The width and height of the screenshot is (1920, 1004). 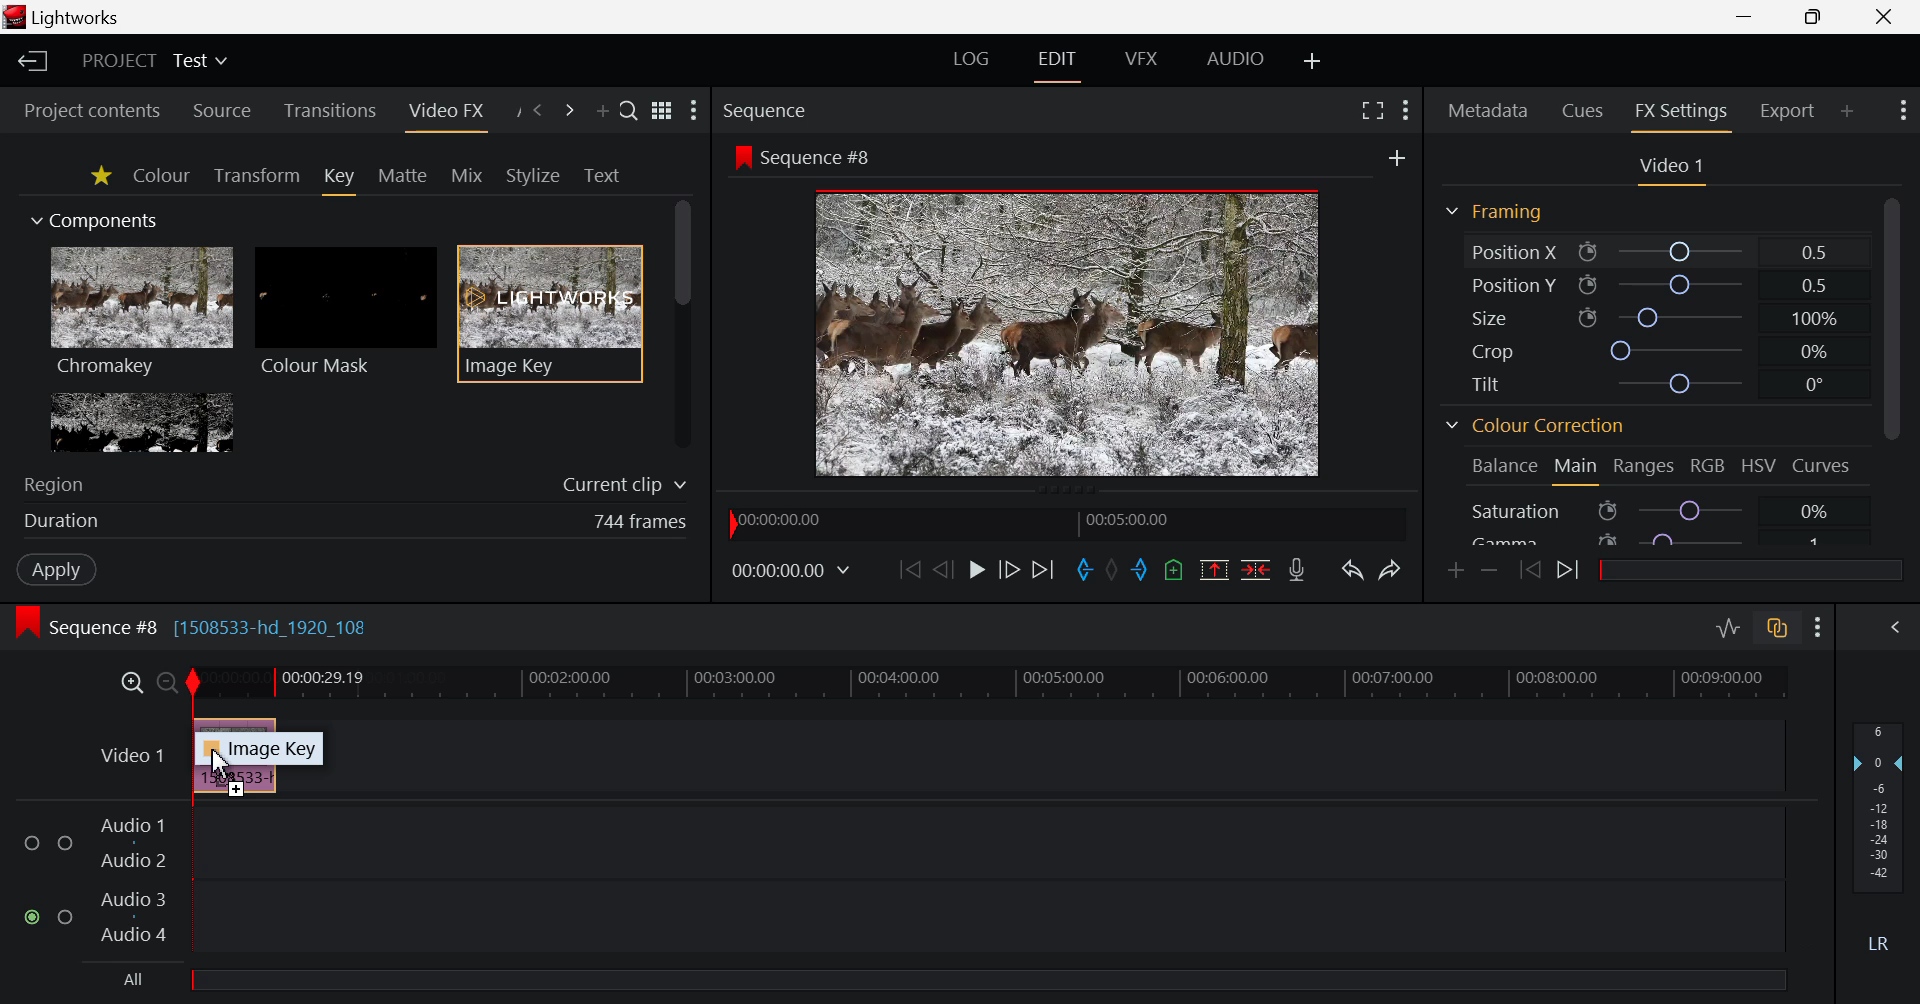 I want to click on Image Key, so click(x=550, y=312).